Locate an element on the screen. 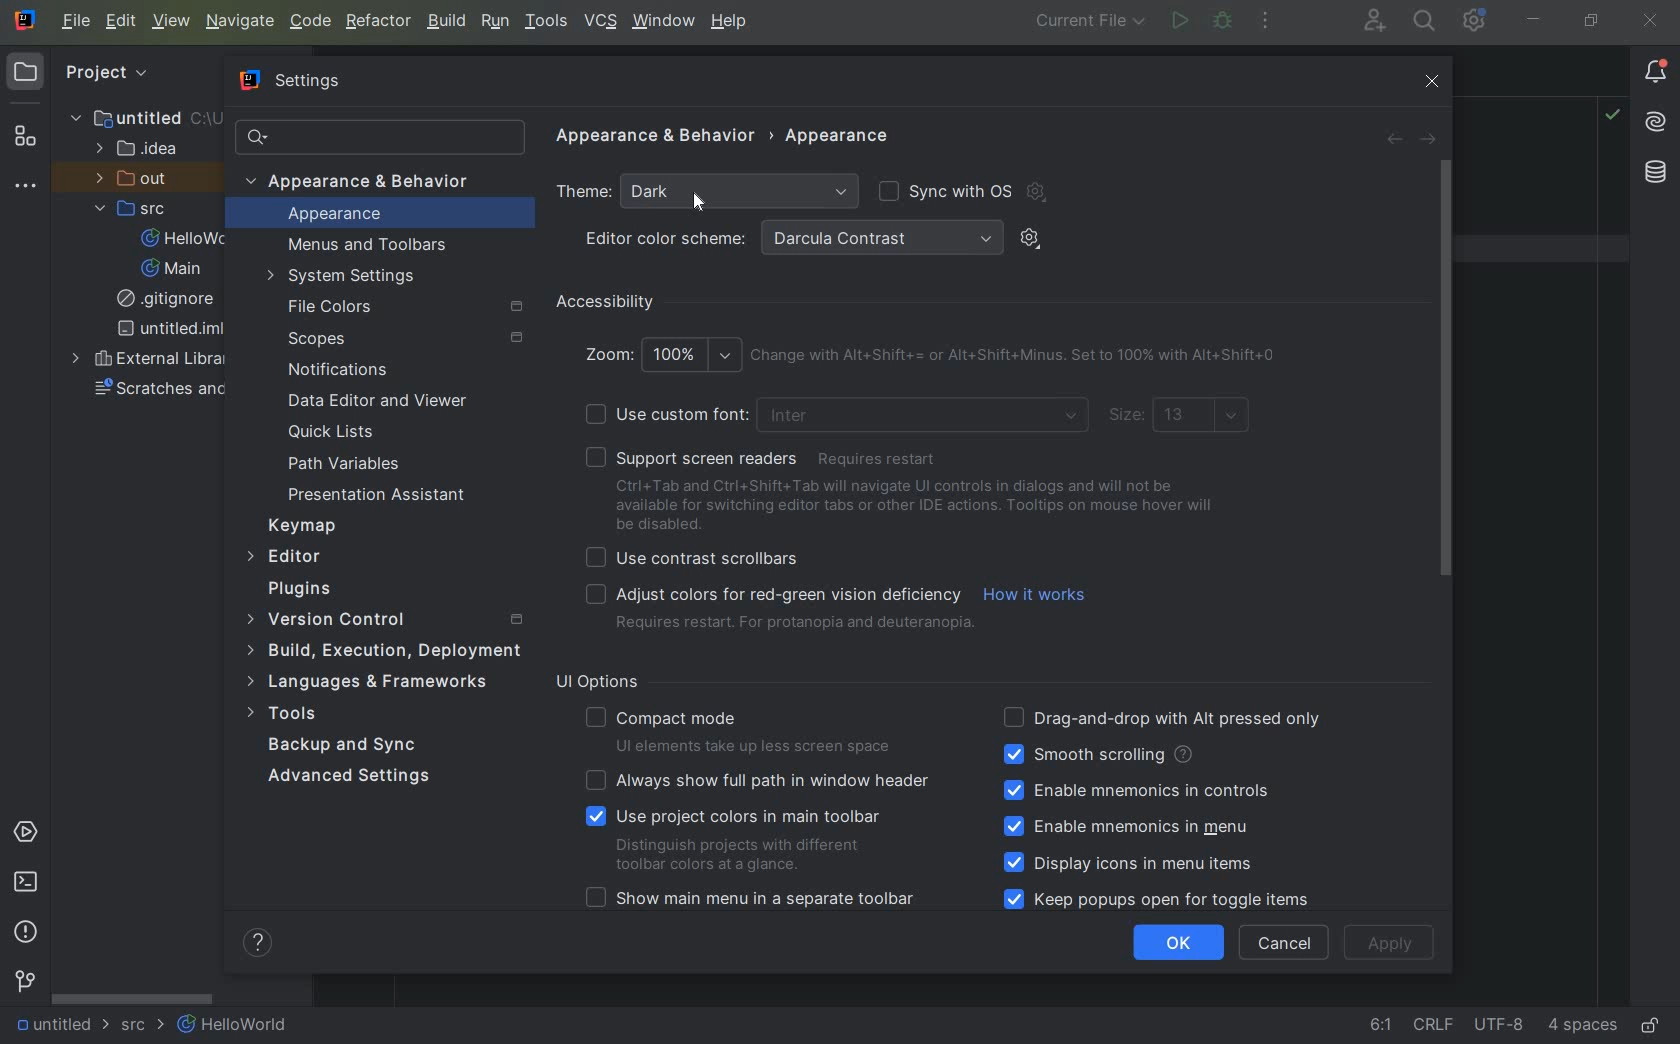 The height and width of the screenshot is (1044, 1680). notifications is located at coordinates (1655, 72).